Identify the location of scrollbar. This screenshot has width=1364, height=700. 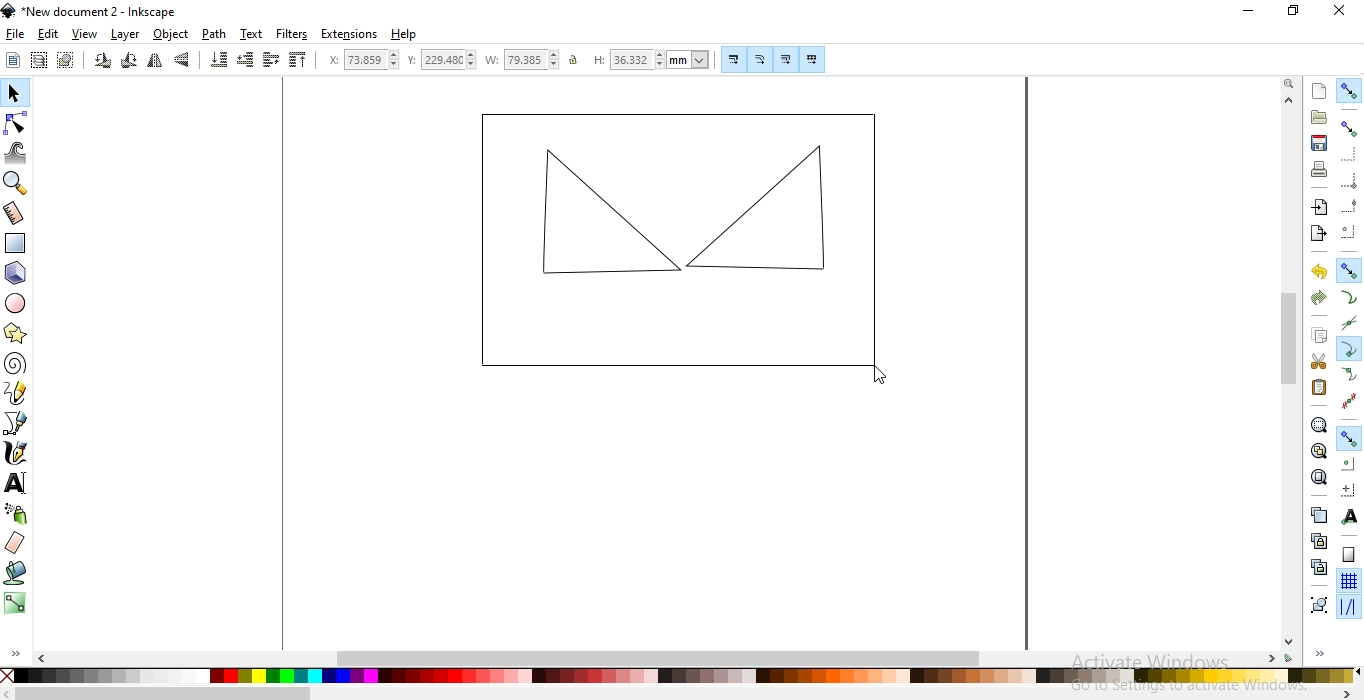
(684, 693).